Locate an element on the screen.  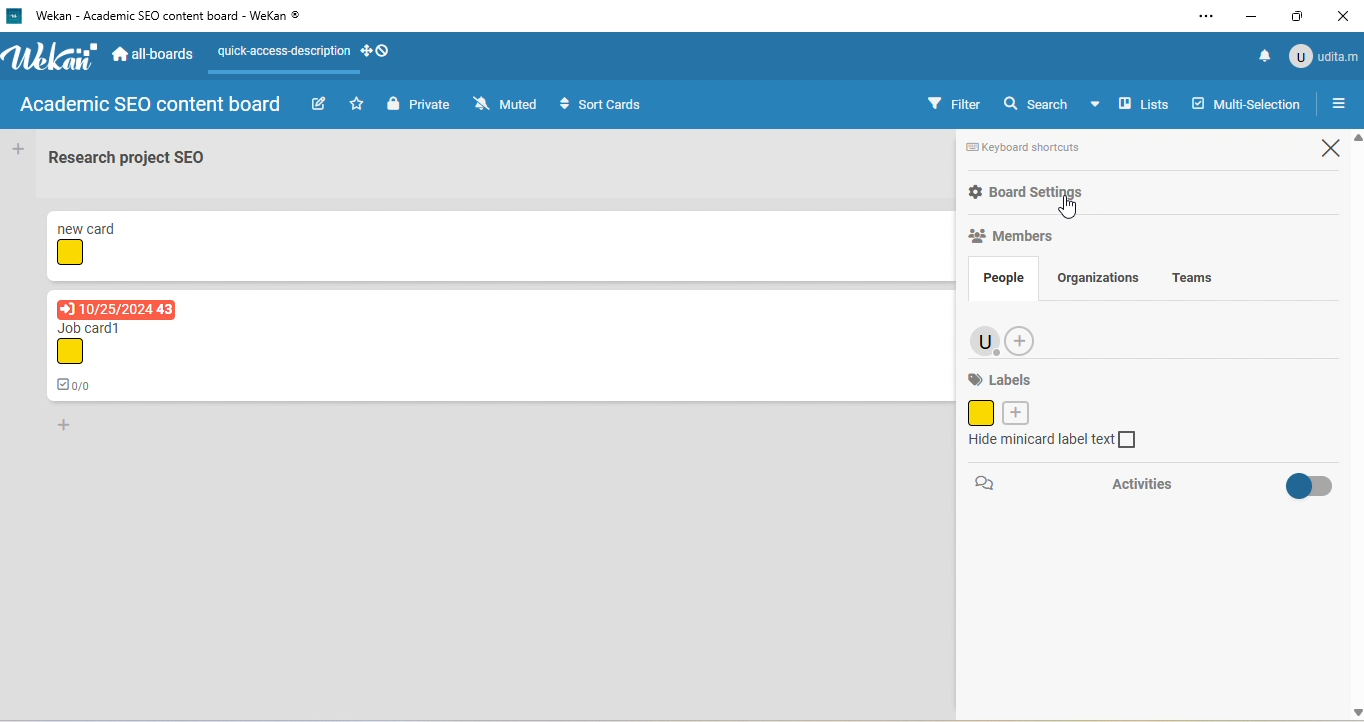
academic seo content board is located at coordinates (153, 107).